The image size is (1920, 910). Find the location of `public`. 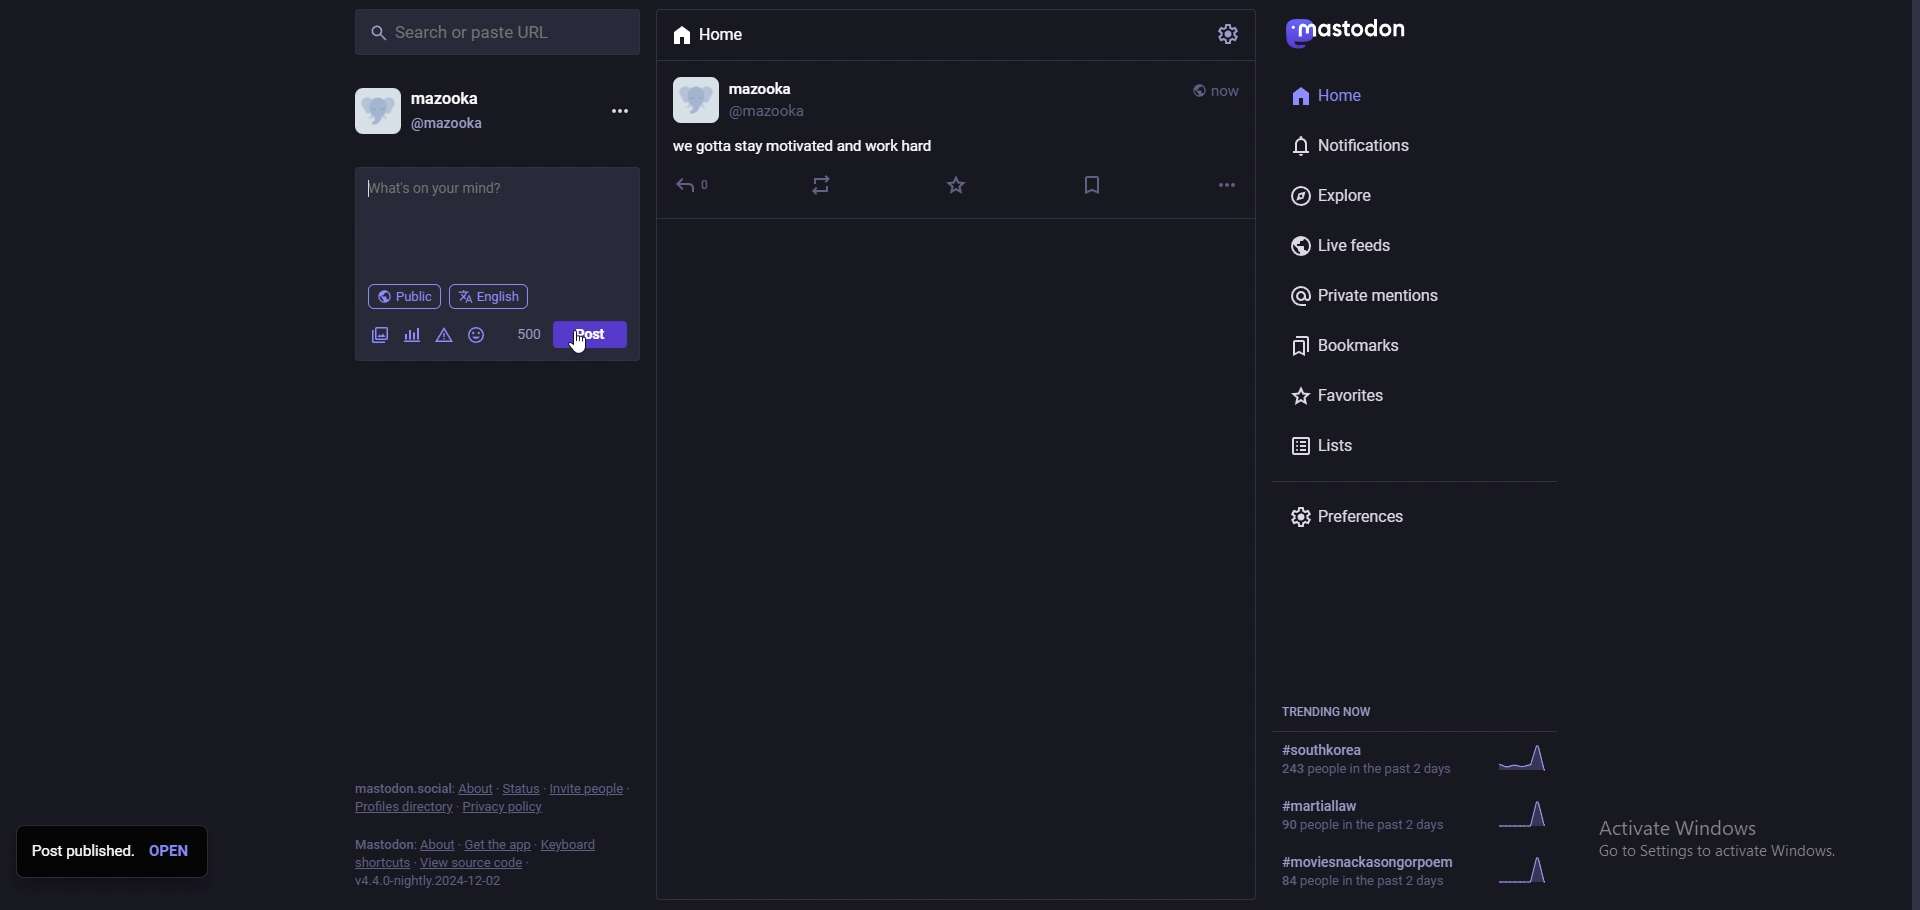

public is located at coordinates (403, 297).